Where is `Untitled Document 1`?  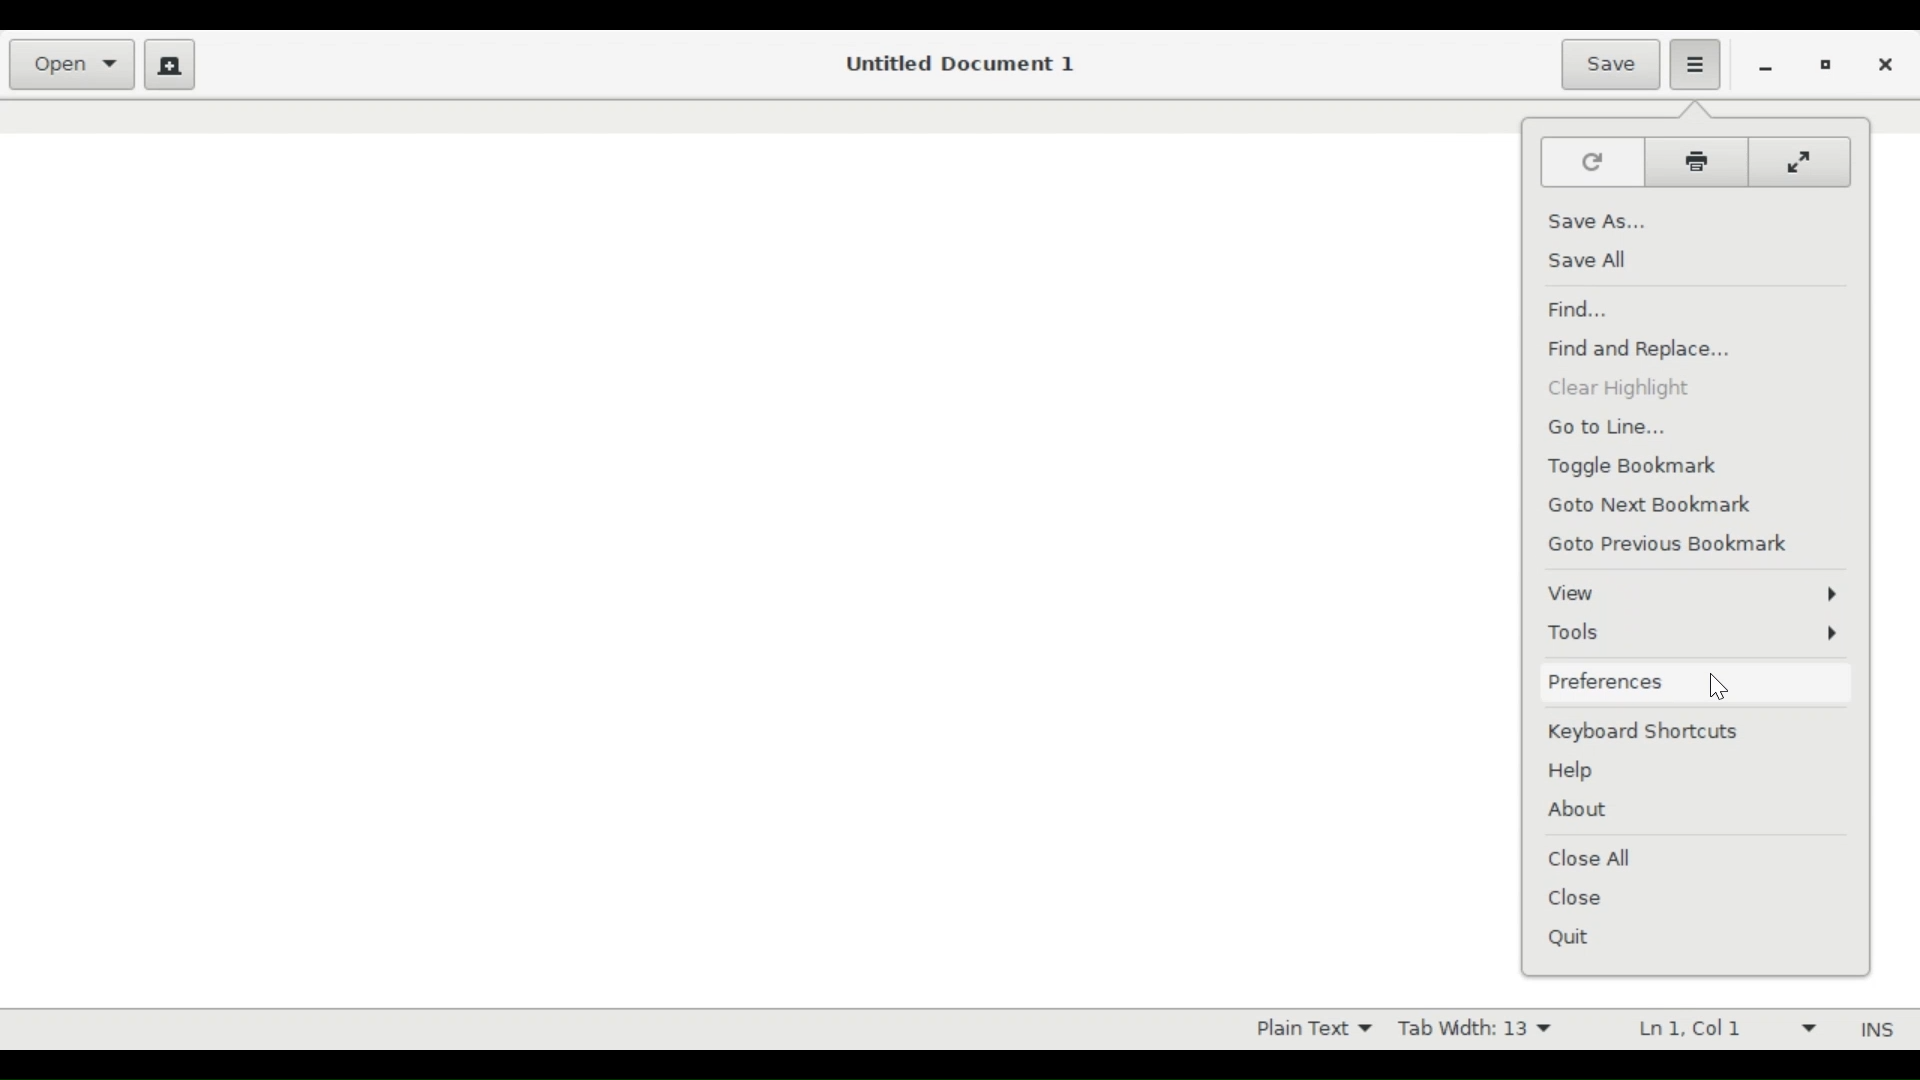
Untitled Document 1 is located at coordinates (964, 64).